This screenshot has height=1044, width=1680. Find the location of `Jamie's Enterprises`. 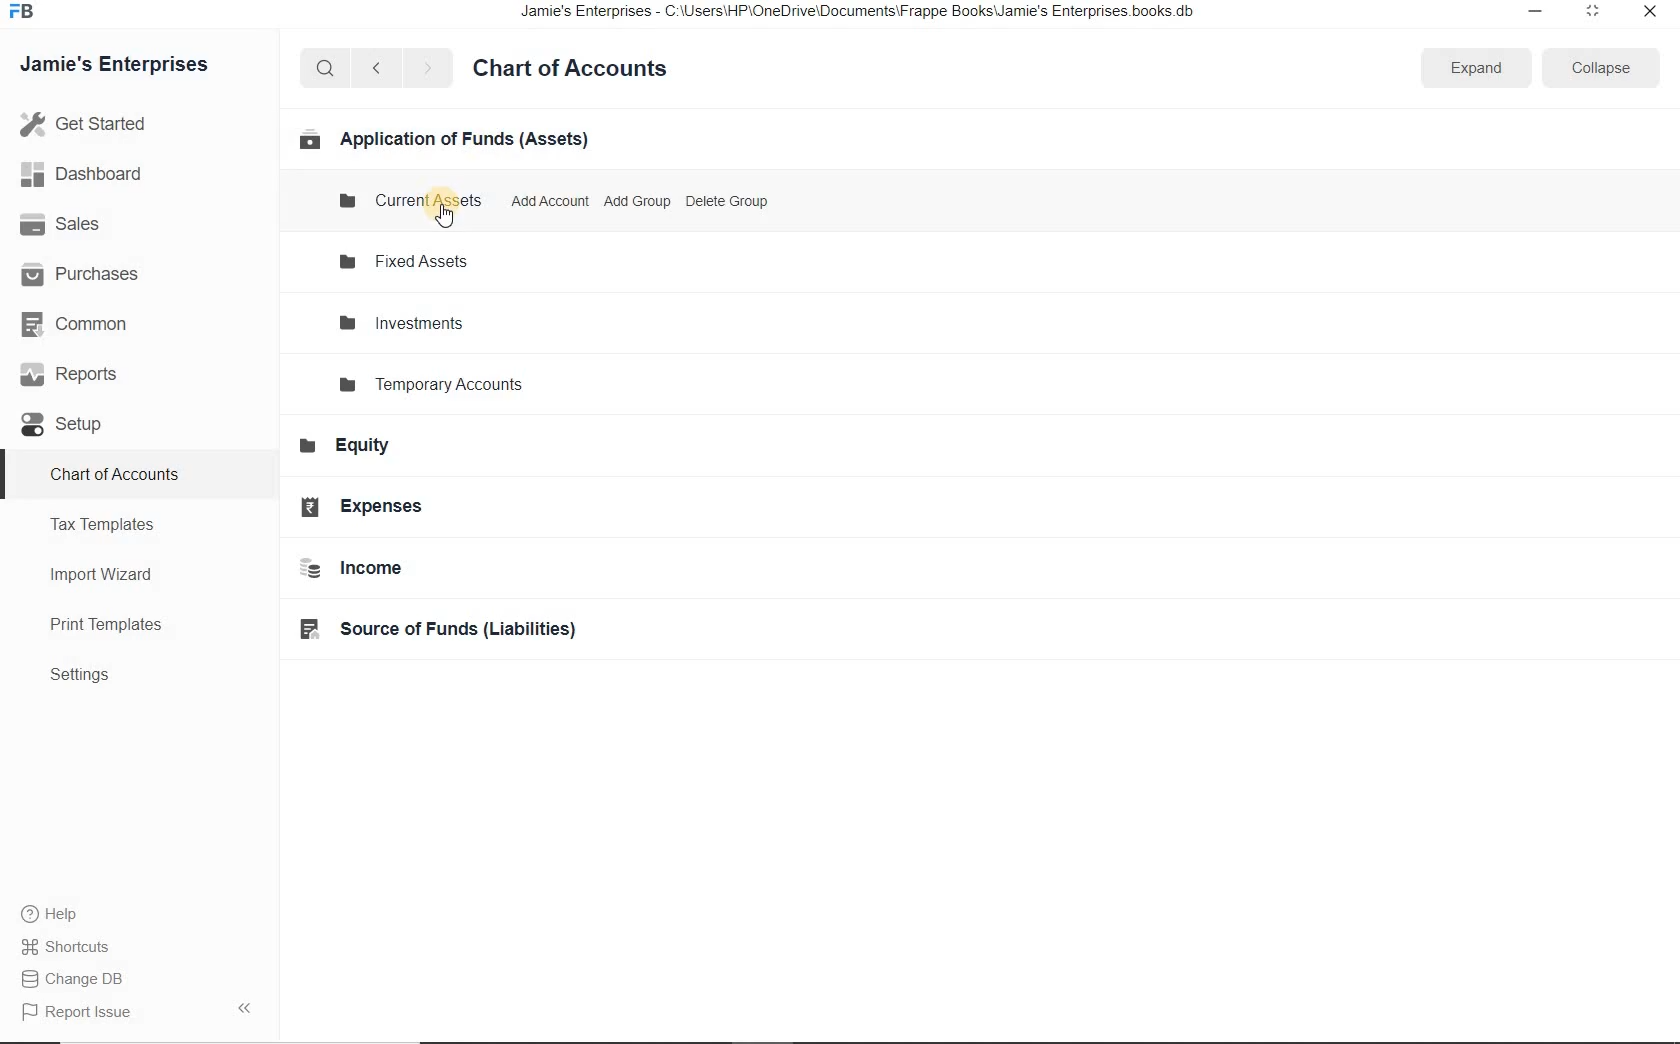

Jamie's Enterprises is located at coordinates (122, 66).